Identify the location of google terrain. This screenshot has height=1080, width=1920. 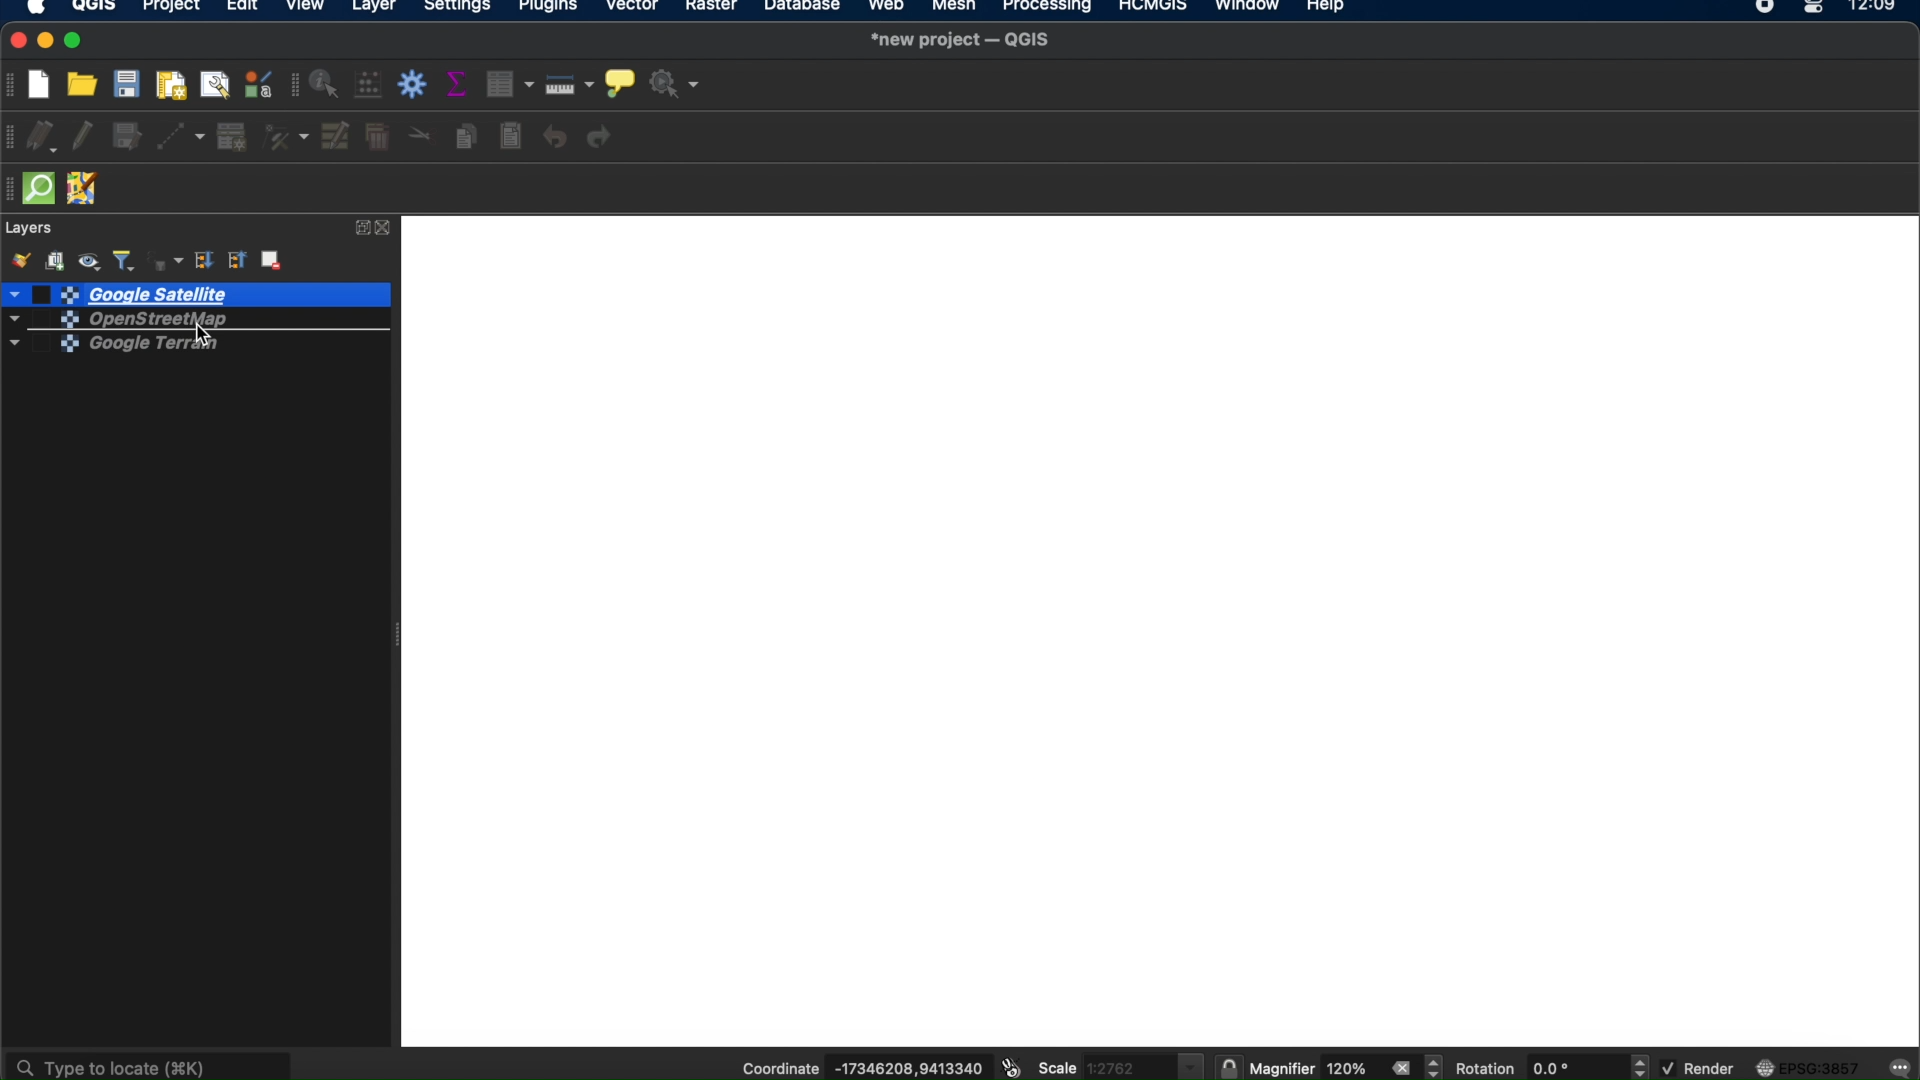
(115, 346).